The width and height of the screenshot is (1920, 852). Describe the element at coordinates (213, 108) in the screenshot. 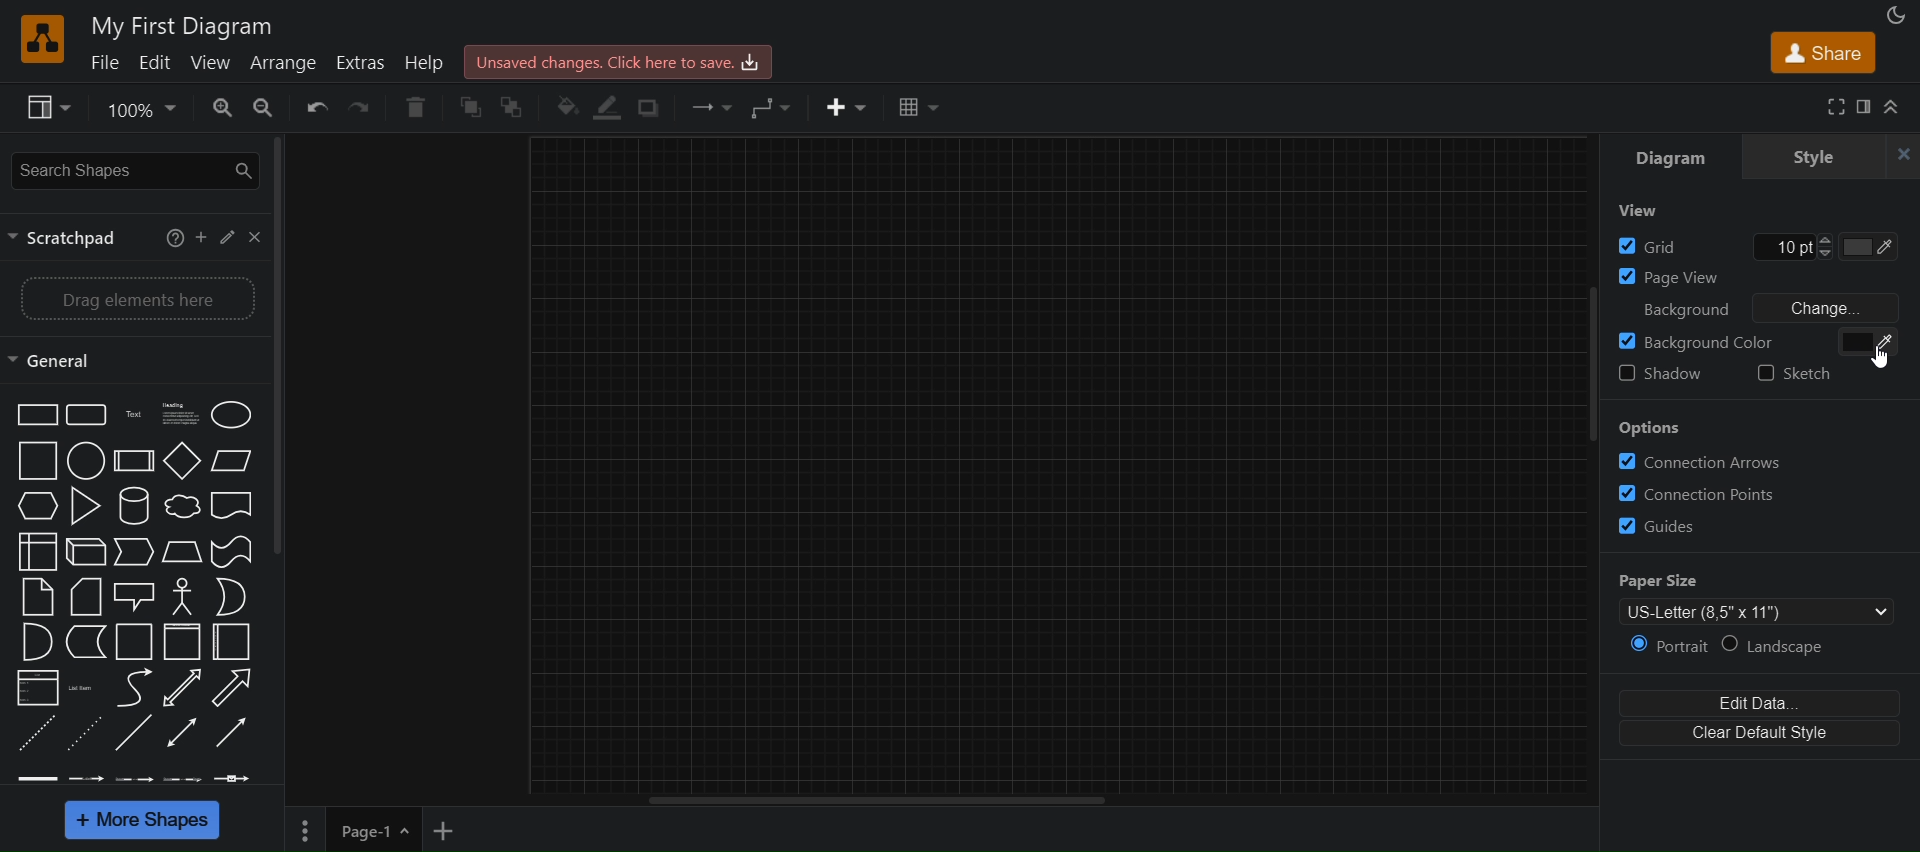

I see `zoom in` at that location.